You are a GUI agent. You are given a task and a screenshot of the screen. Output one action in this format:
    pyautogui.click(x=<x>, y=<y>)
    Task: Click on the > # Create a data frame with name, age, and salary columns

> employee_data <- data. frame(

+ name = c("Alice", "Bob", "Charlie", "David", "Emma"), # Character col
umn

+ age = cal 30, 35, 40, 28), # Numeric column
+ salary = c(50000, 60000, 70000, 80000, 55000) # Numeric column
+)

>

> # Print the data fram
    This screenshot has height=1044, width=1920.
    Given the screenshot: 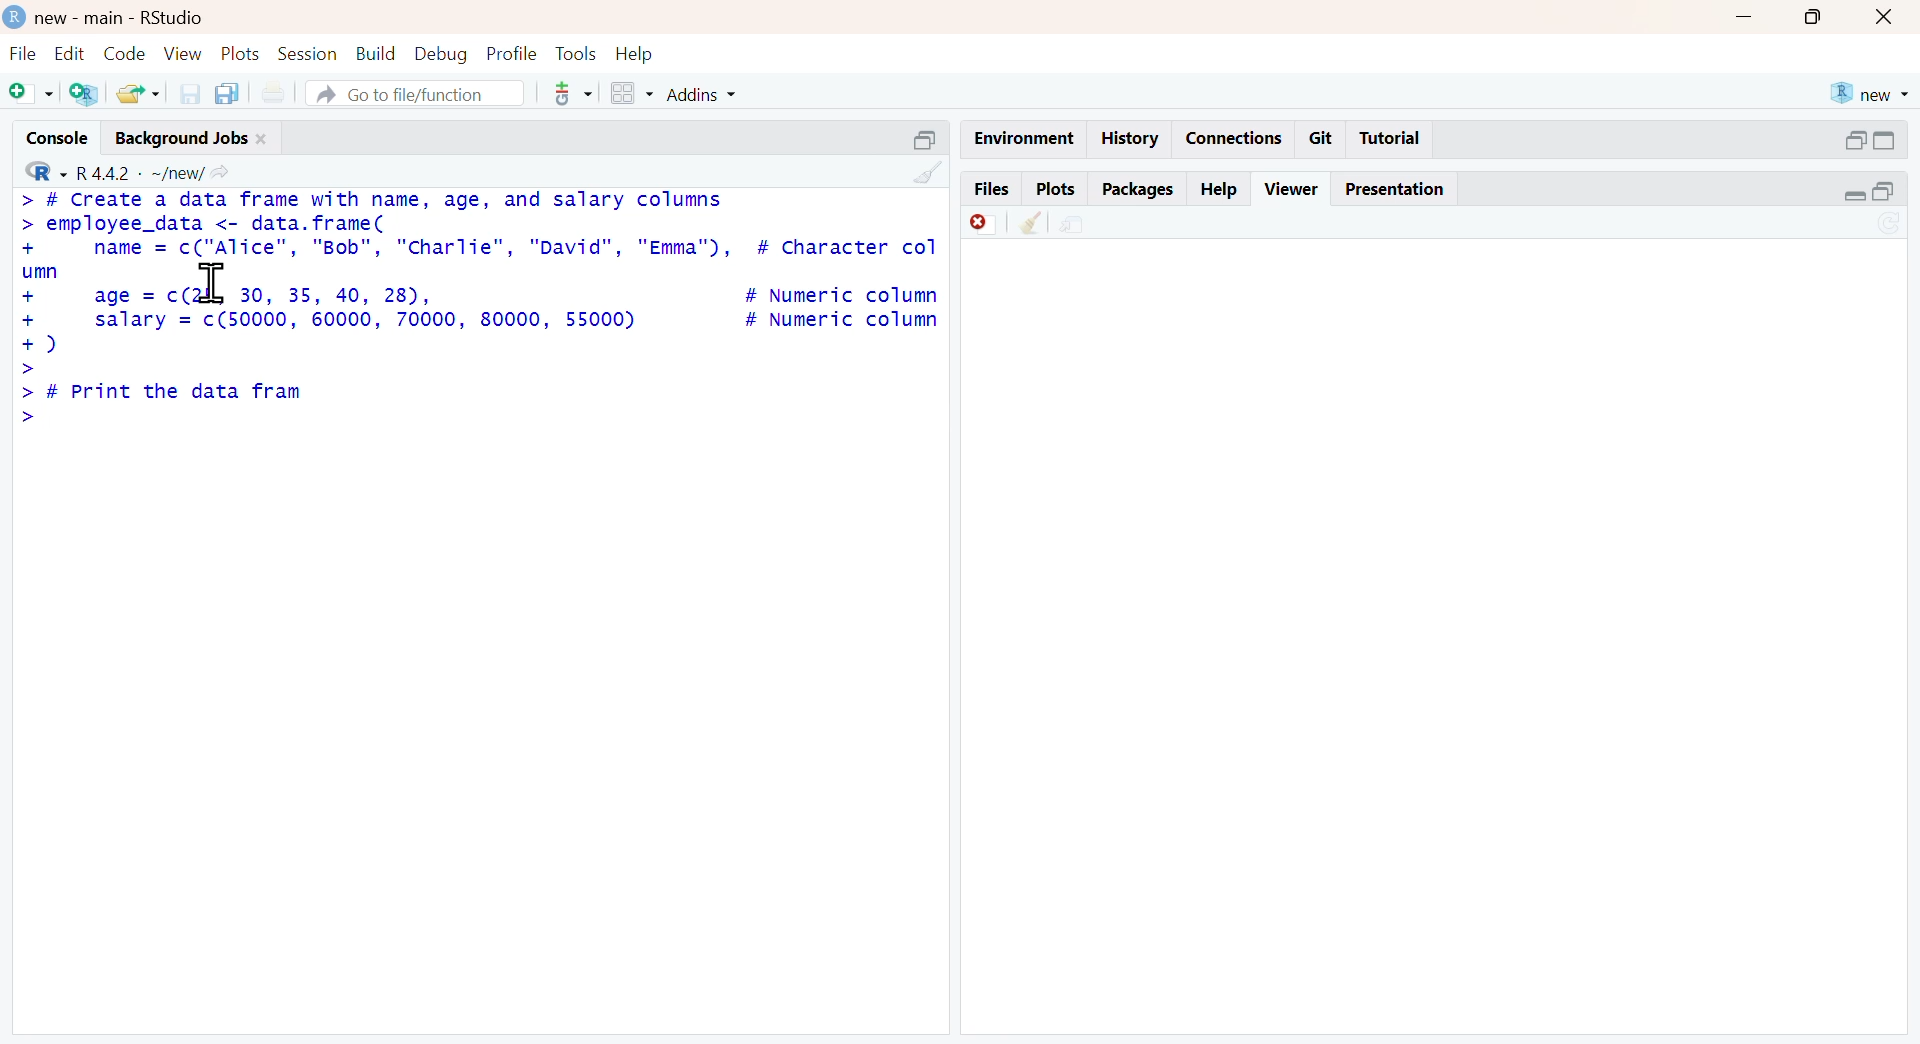 What is the action you would take?
    pyautogui.click(x=478, y=301)
    